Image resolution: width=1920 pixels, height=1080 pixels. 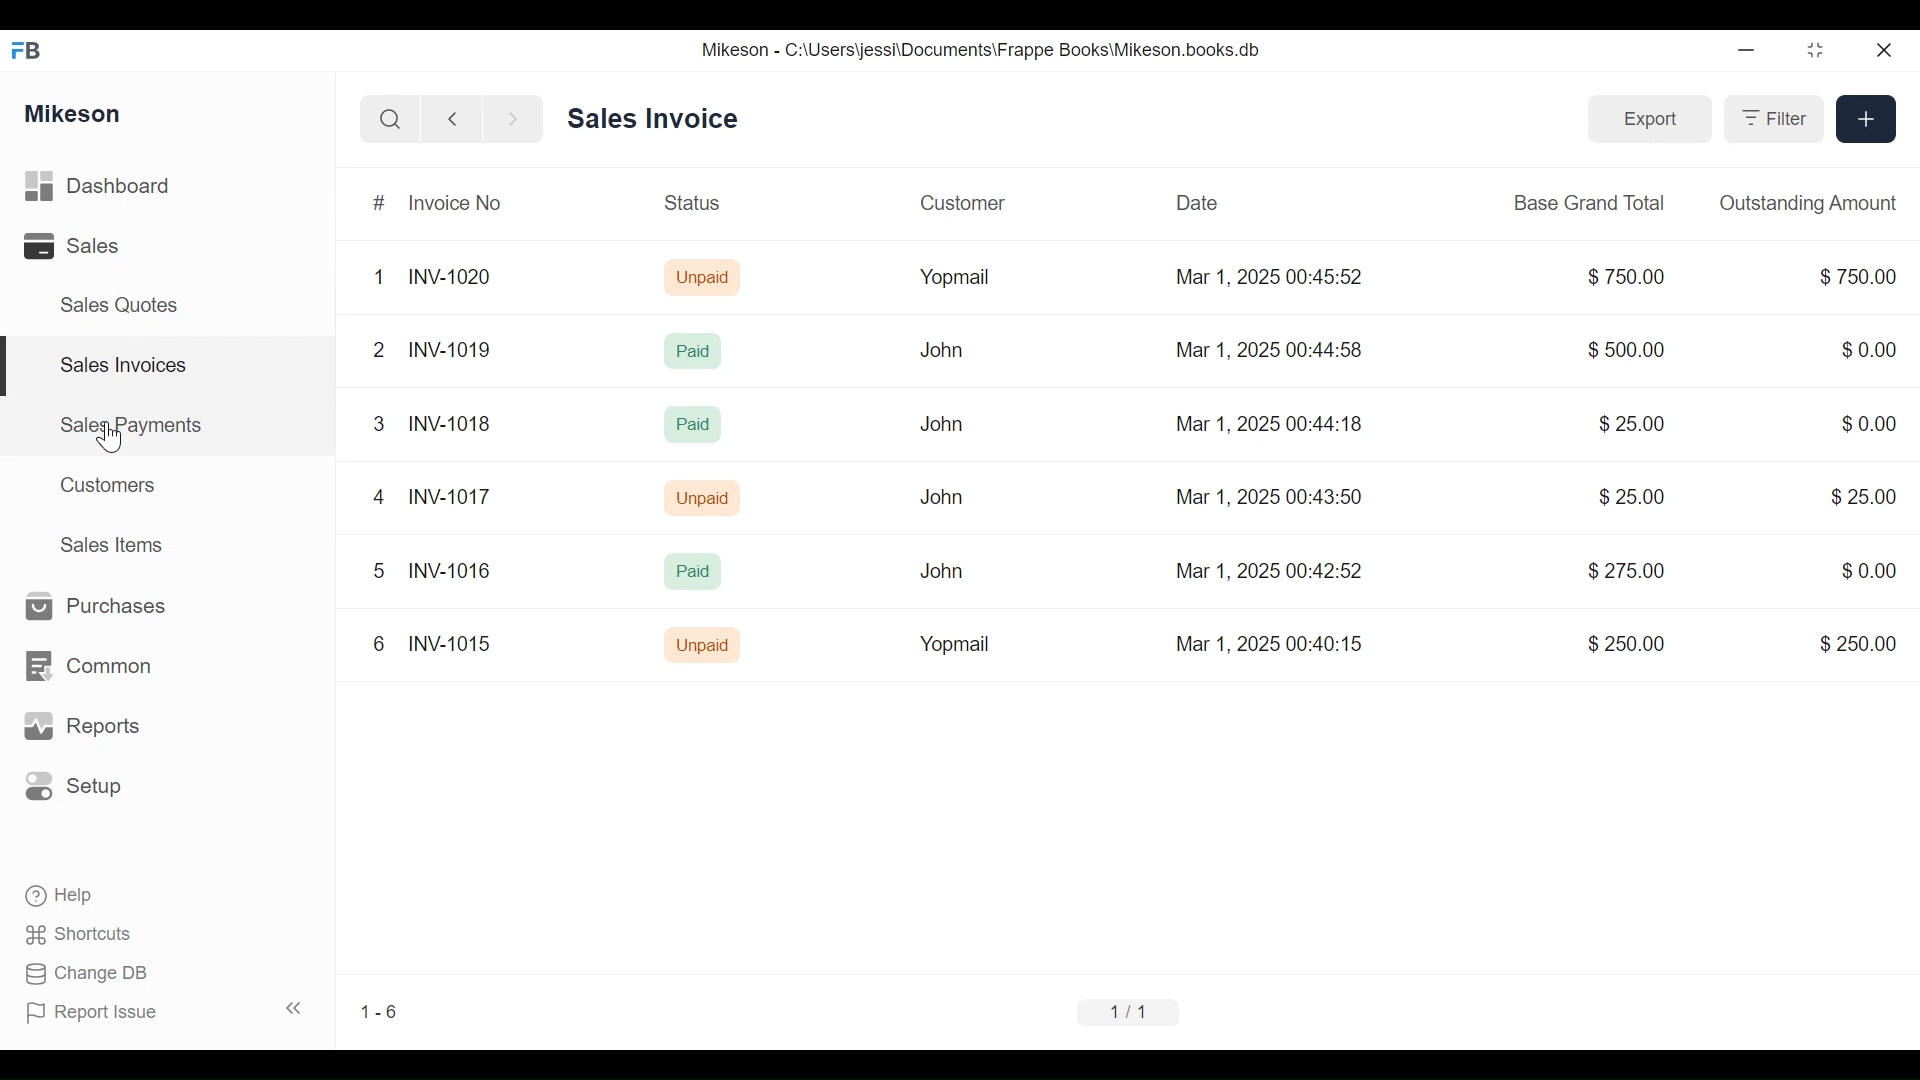 What do you see at coordinates (110, 305) in the screenshot?
I see `Sales Quotes` at bounding box center [110, 305].